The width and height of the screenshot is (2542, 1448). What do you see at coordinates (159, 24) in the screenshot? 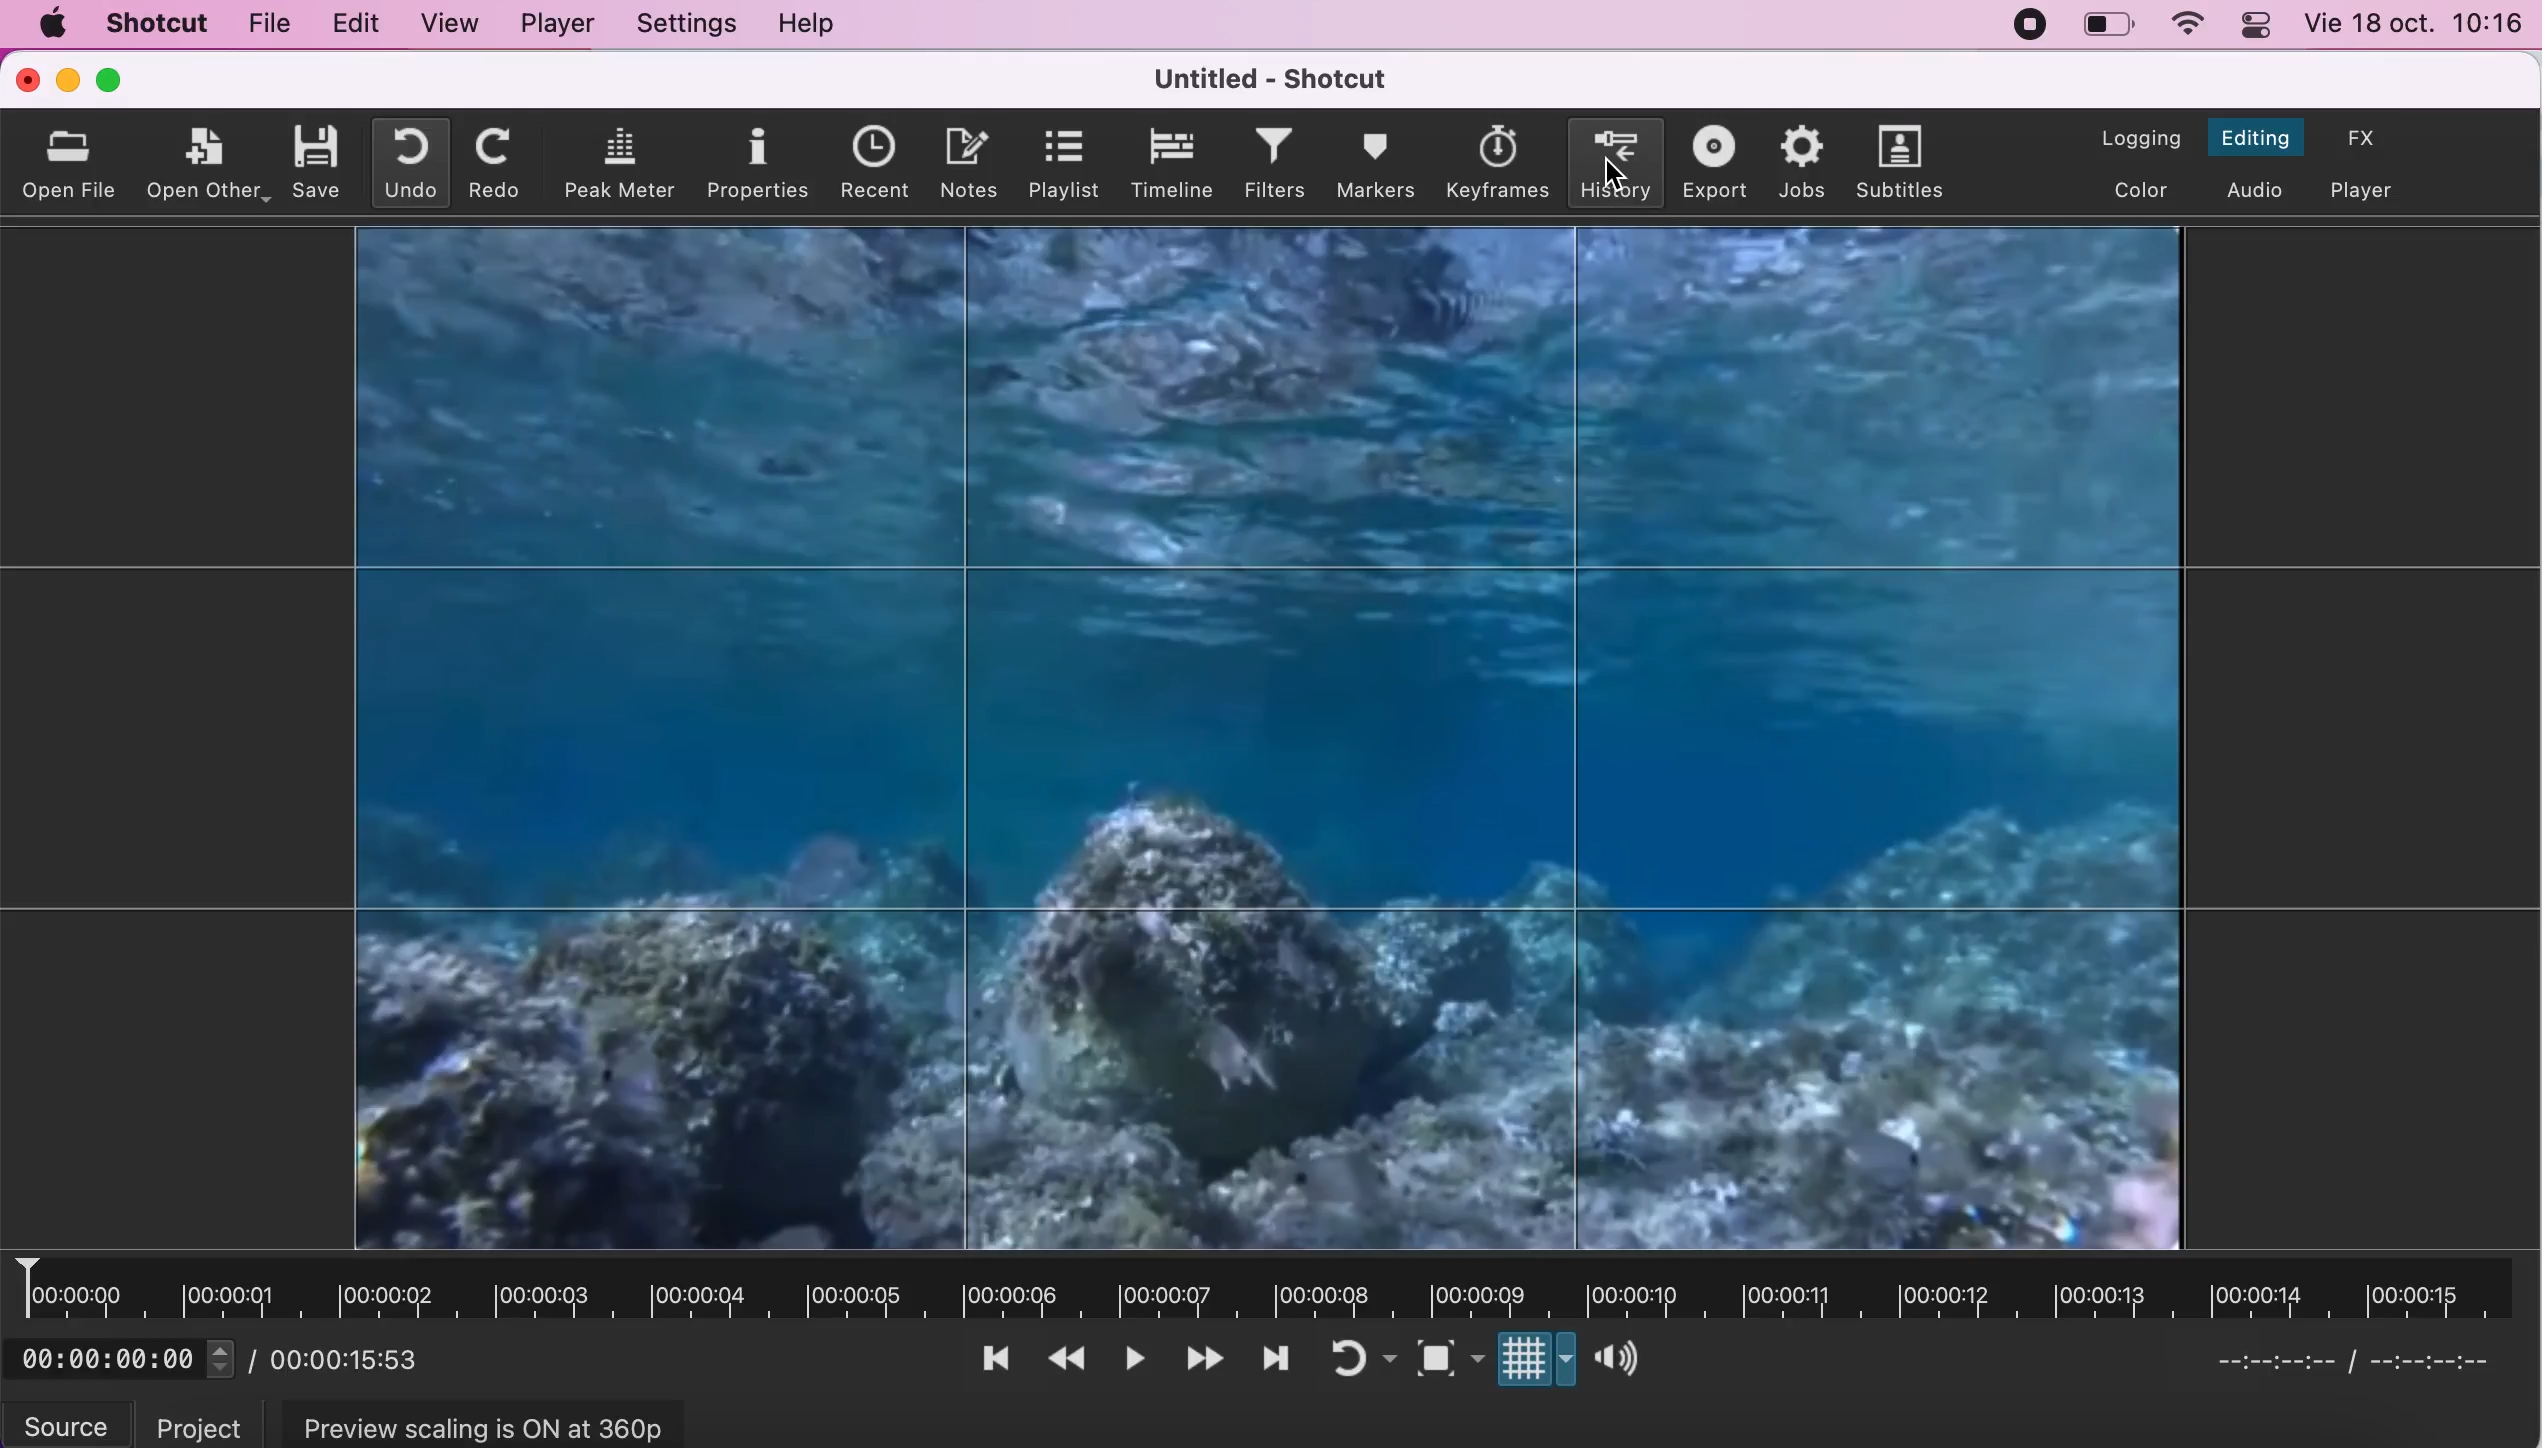
I see `shotcut` at bounding box center [159, 24].